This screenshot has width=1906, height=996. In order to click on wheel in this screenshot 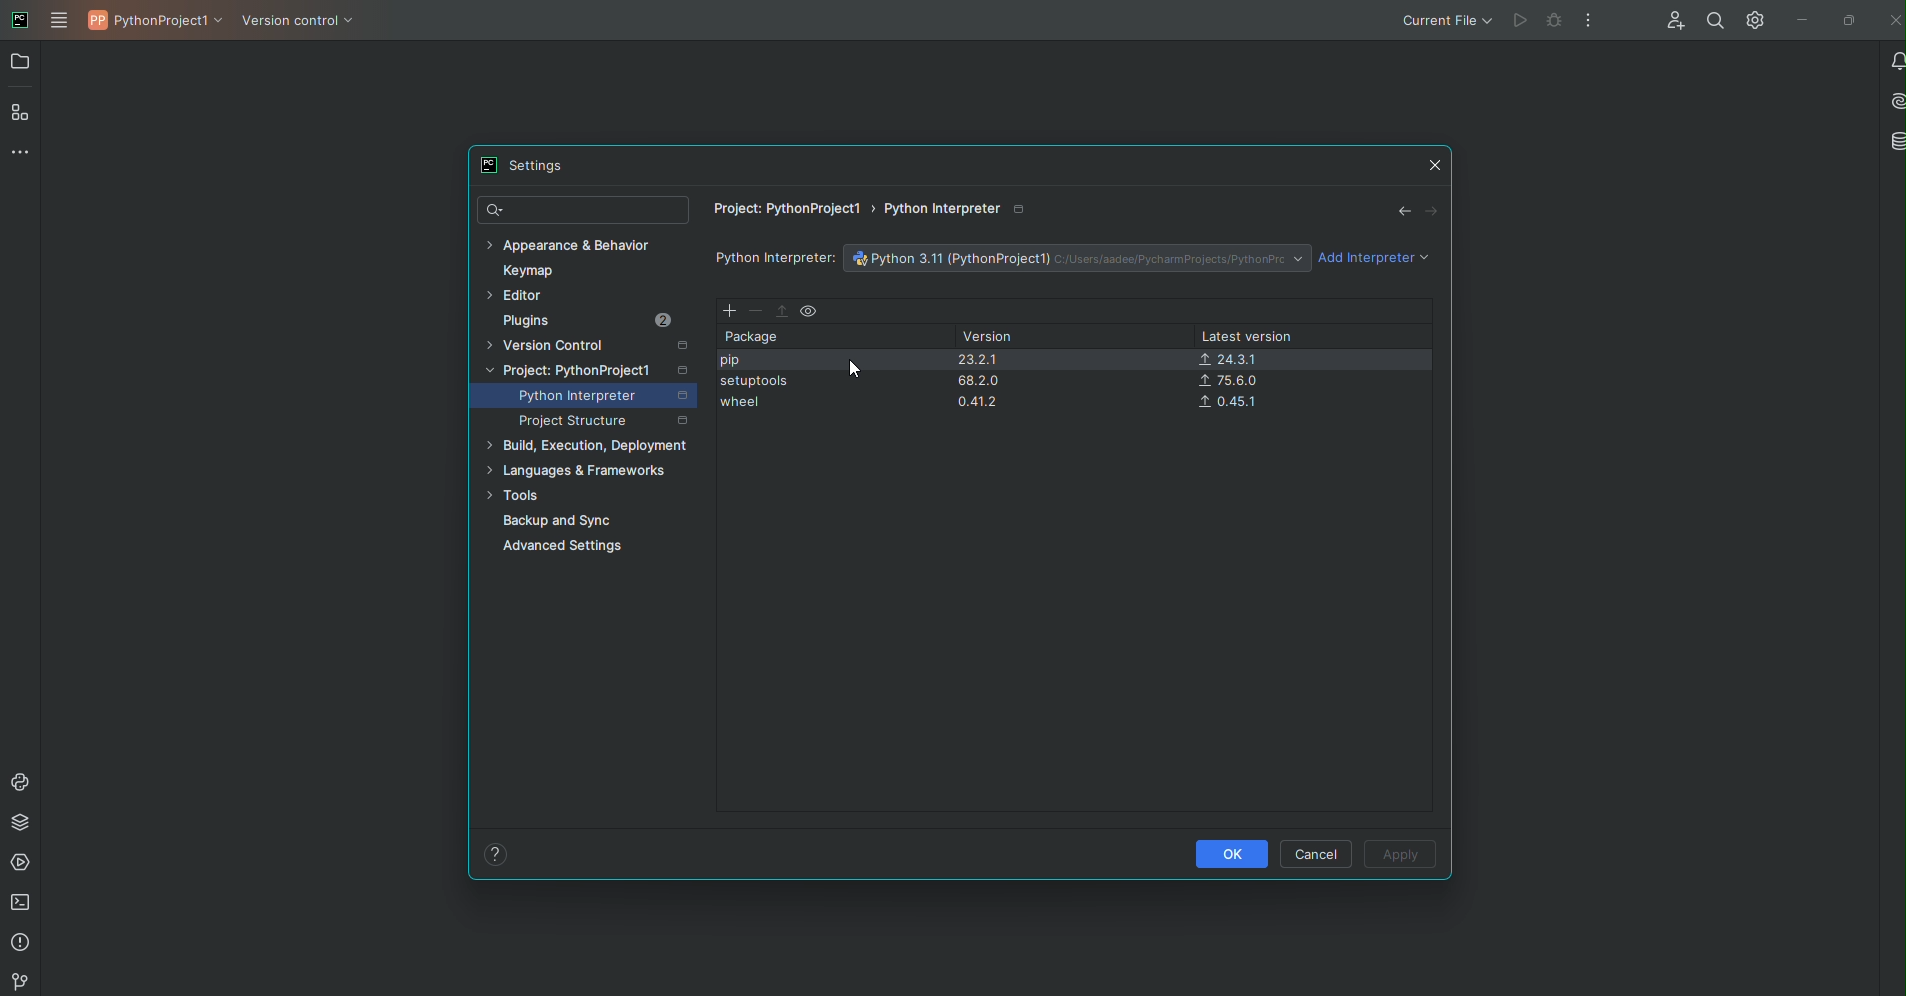, I will do `click(742, 405)`.